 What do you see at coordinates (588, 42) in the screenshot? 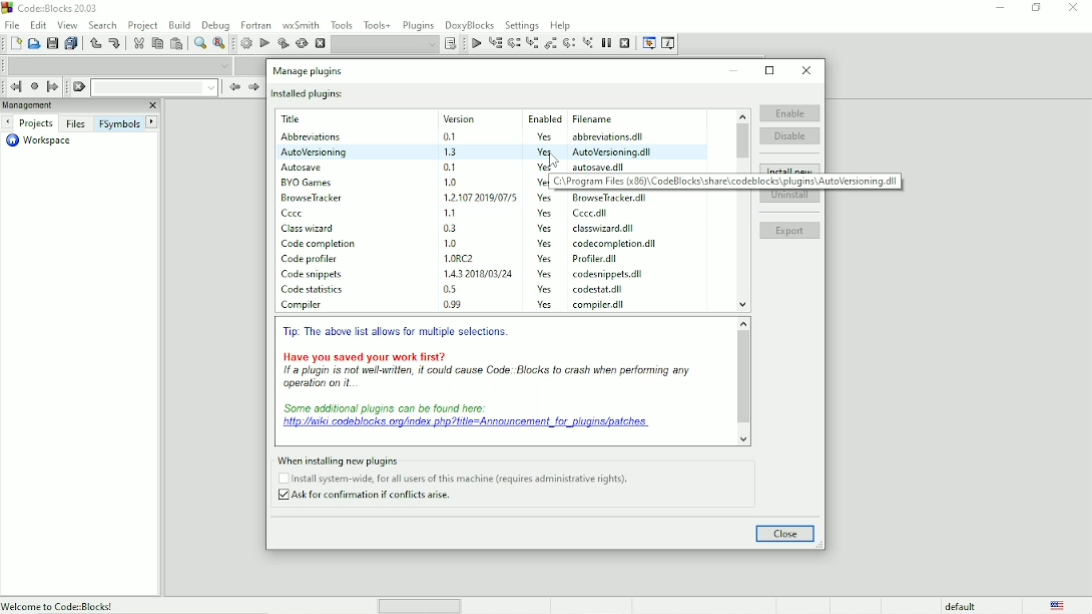
I see `Step into instruction` at bounding box center [588, 42].